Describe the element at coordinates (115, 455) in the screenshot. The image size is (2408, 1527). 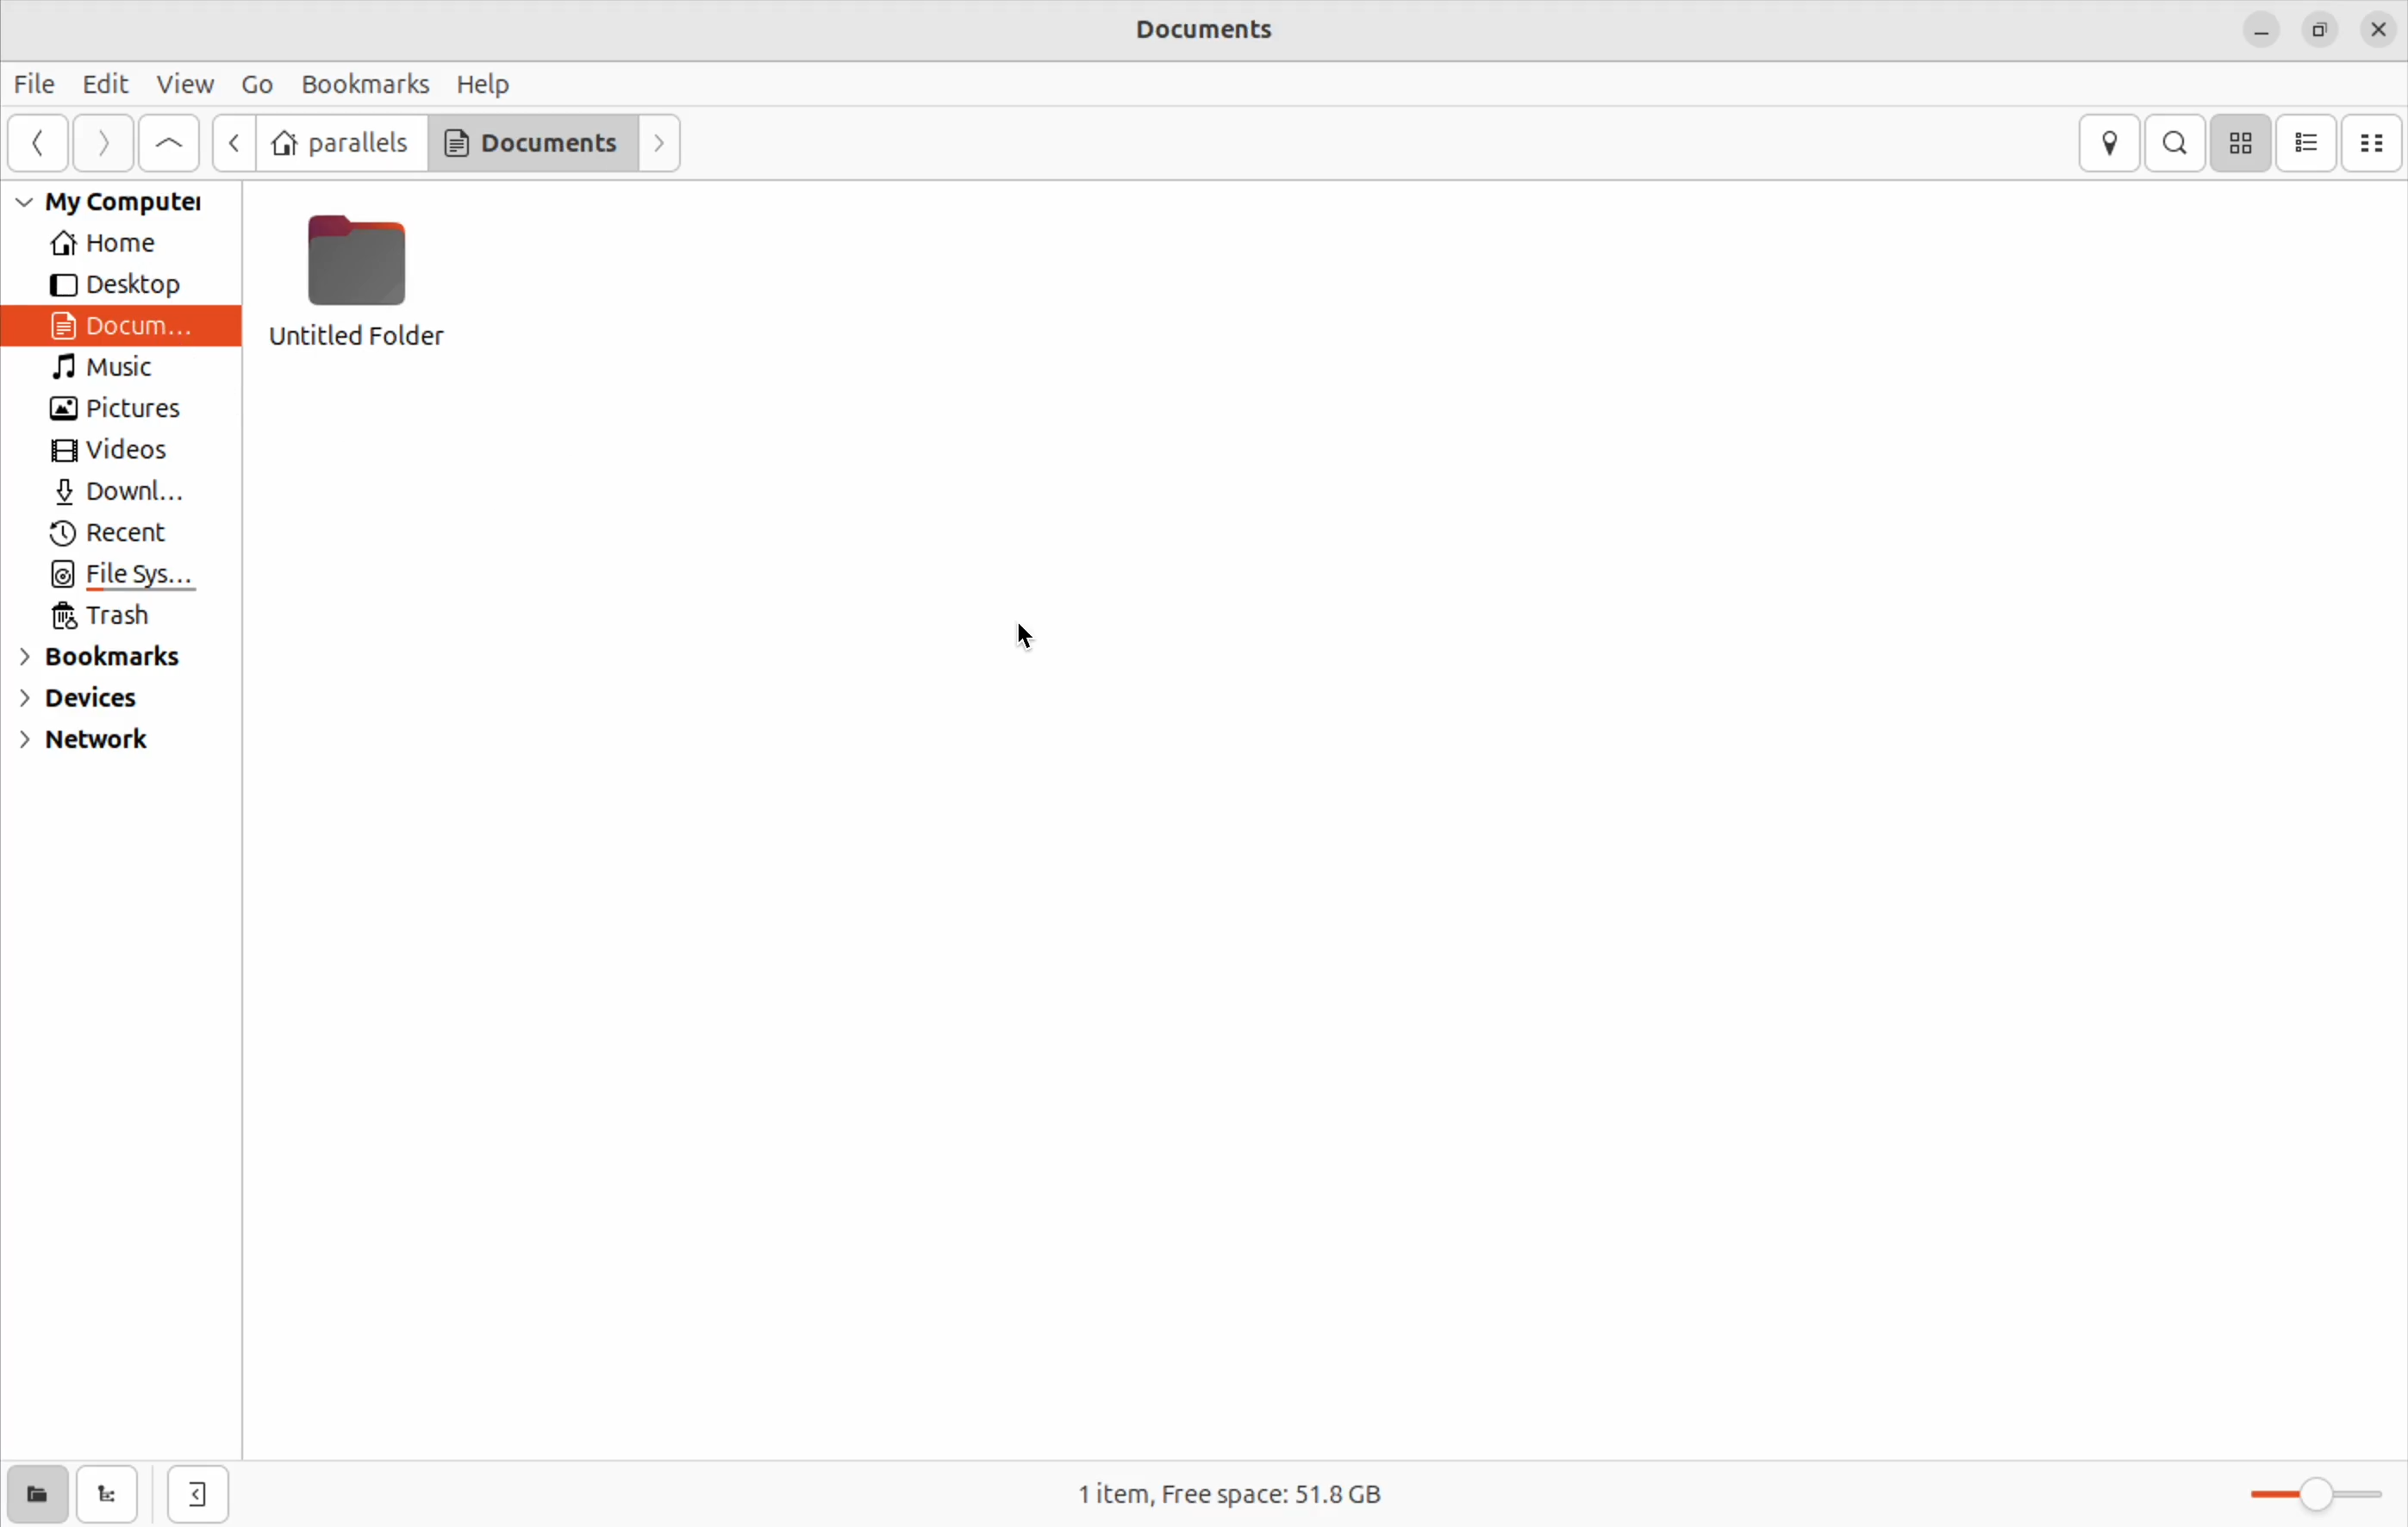
I see `Videos` at that location.